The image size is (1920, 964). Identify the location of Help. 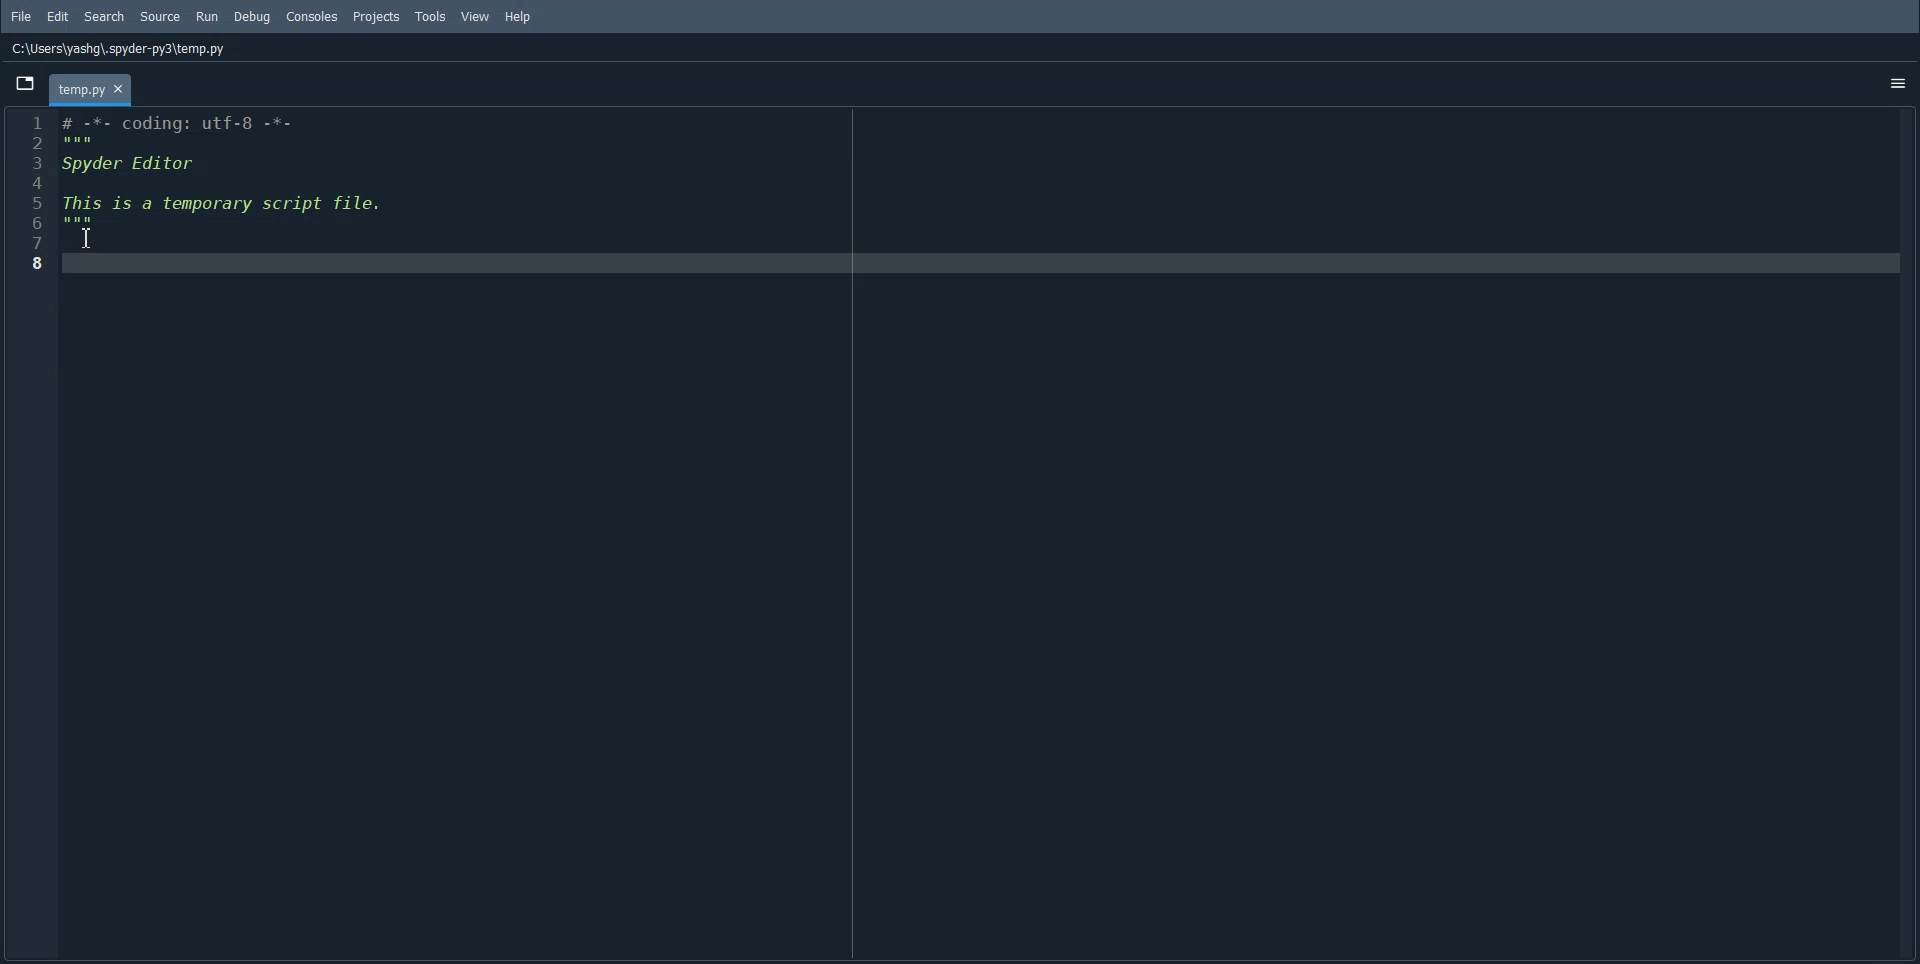
(518, 16).